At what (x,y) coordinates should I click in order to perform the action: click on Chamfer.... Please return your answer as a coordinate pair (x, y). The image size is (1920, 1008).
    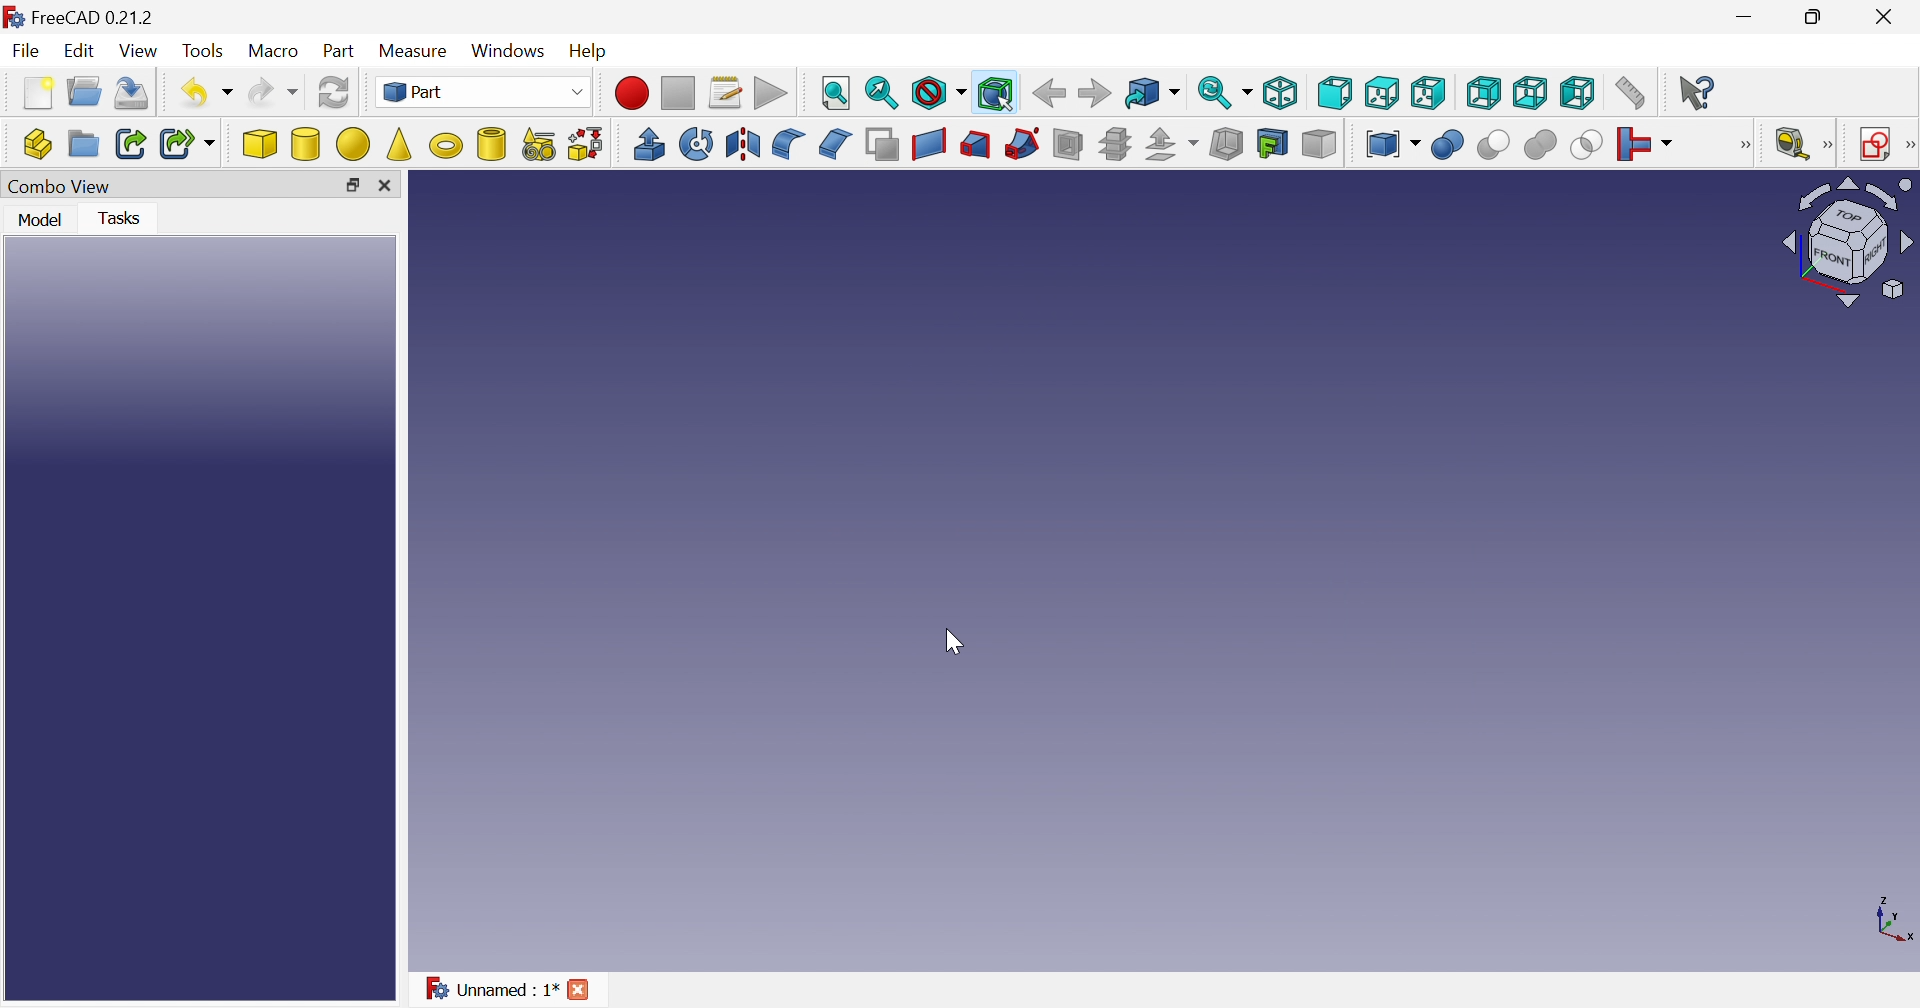
    Looking at the image, I should click on (833, 142).